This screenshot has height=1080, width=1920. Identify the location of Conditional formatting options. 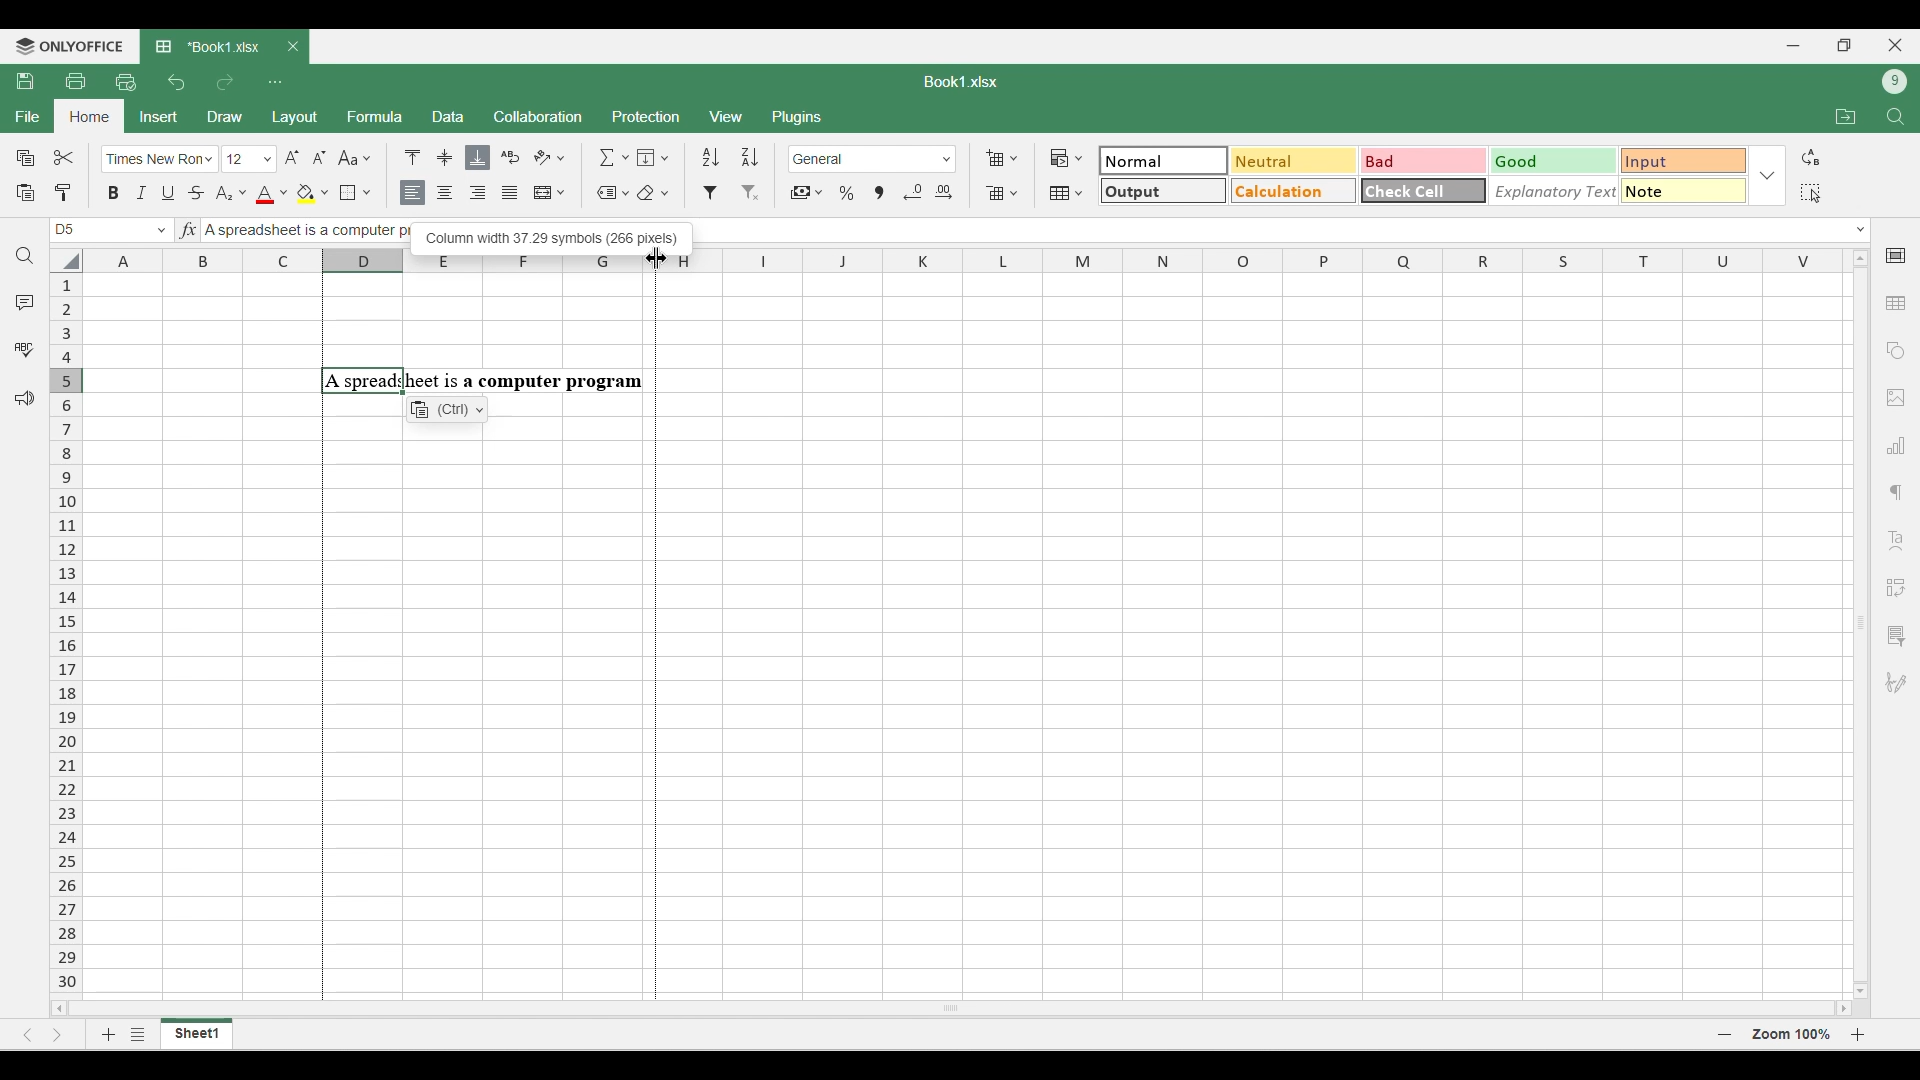
(1067, 158).